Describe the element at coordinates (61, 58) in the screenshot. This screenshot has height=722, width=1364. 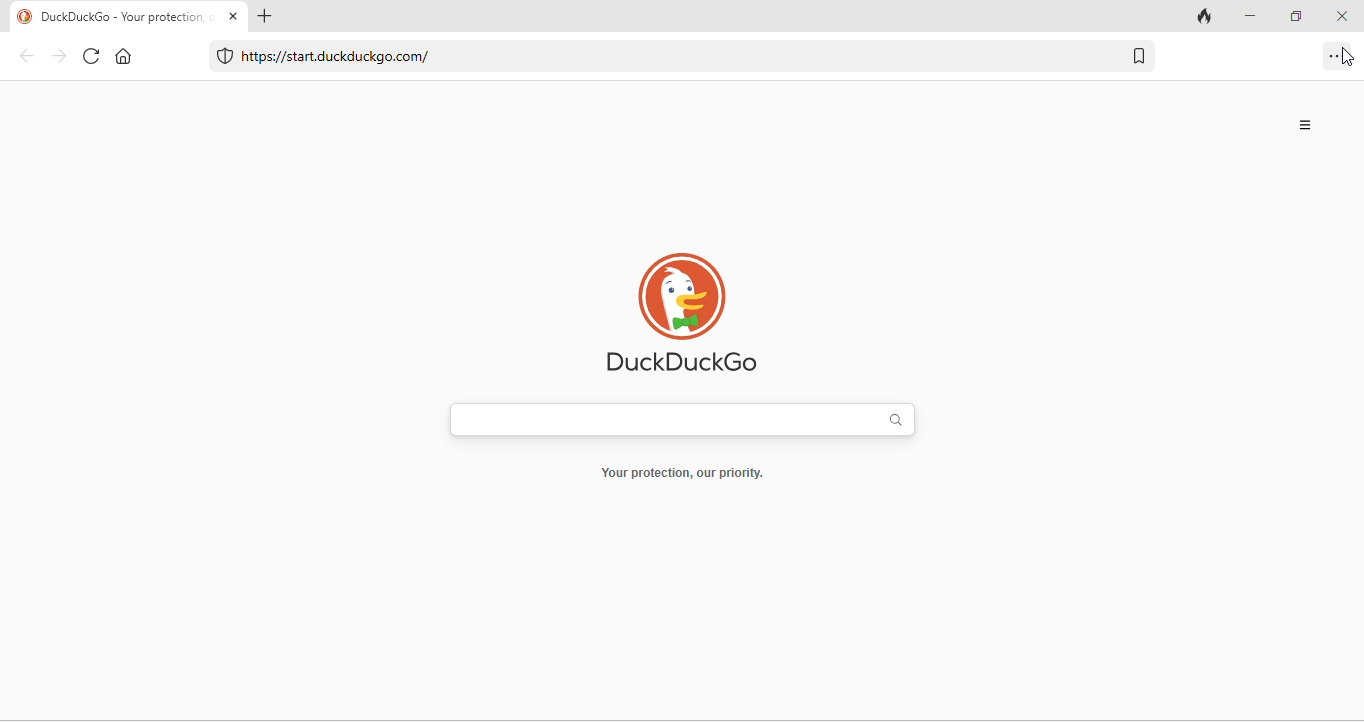
I see `forward` at that location.